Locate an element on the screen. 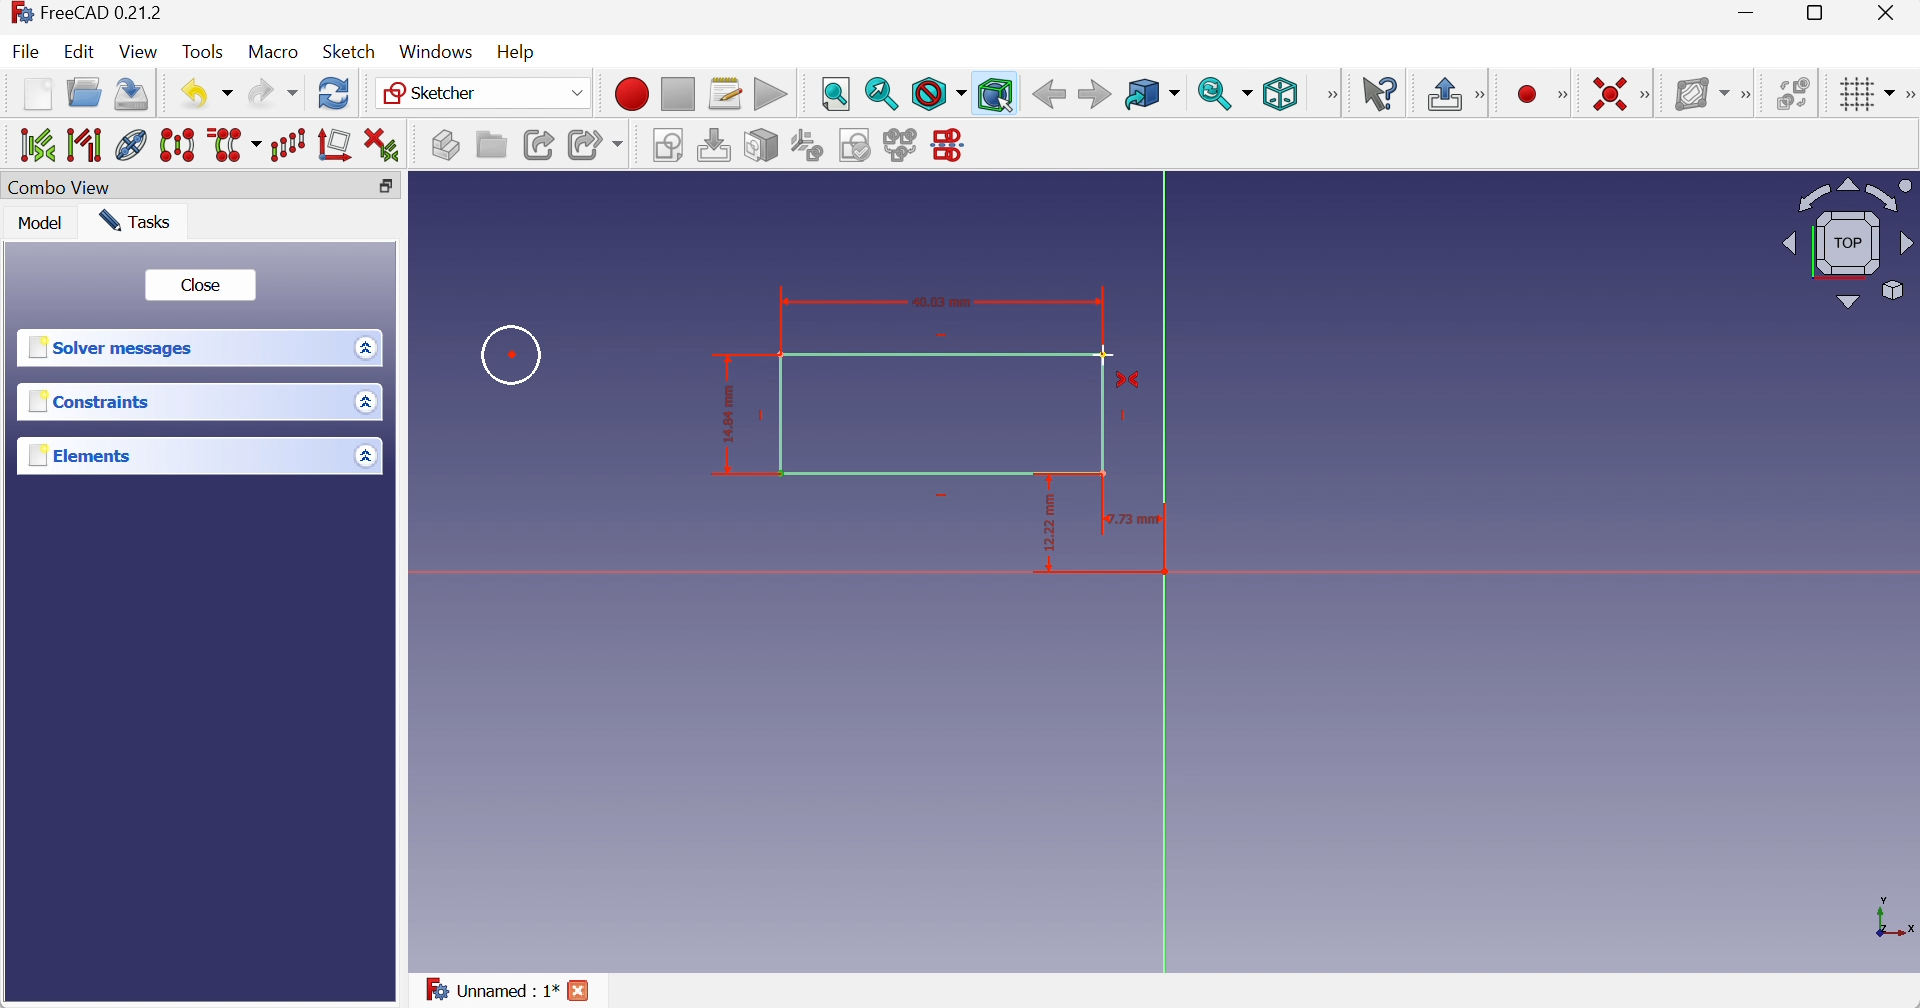 This screenshot has width=1920, height=1008. Reorient sketch... is located at coordinates (808, 146).